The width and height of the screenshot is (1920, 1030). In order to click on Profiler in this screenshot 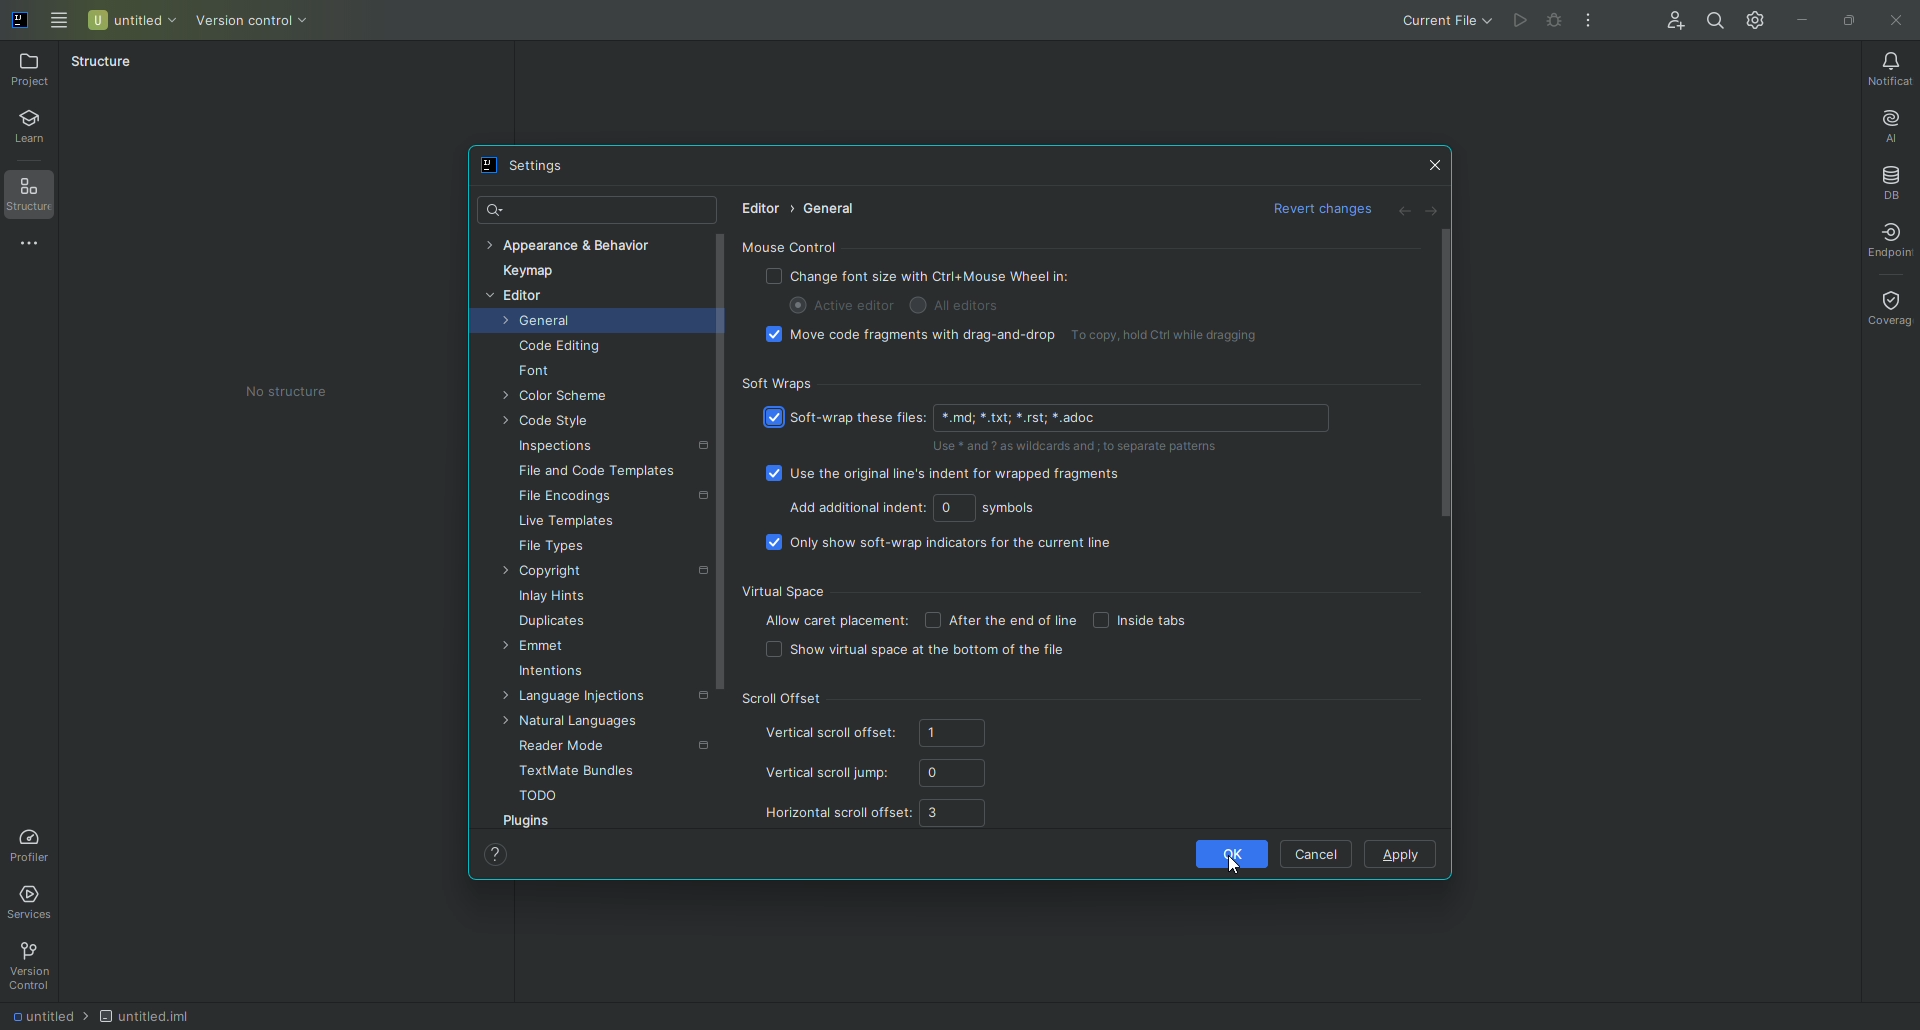, I will do `click(34, 842)`.